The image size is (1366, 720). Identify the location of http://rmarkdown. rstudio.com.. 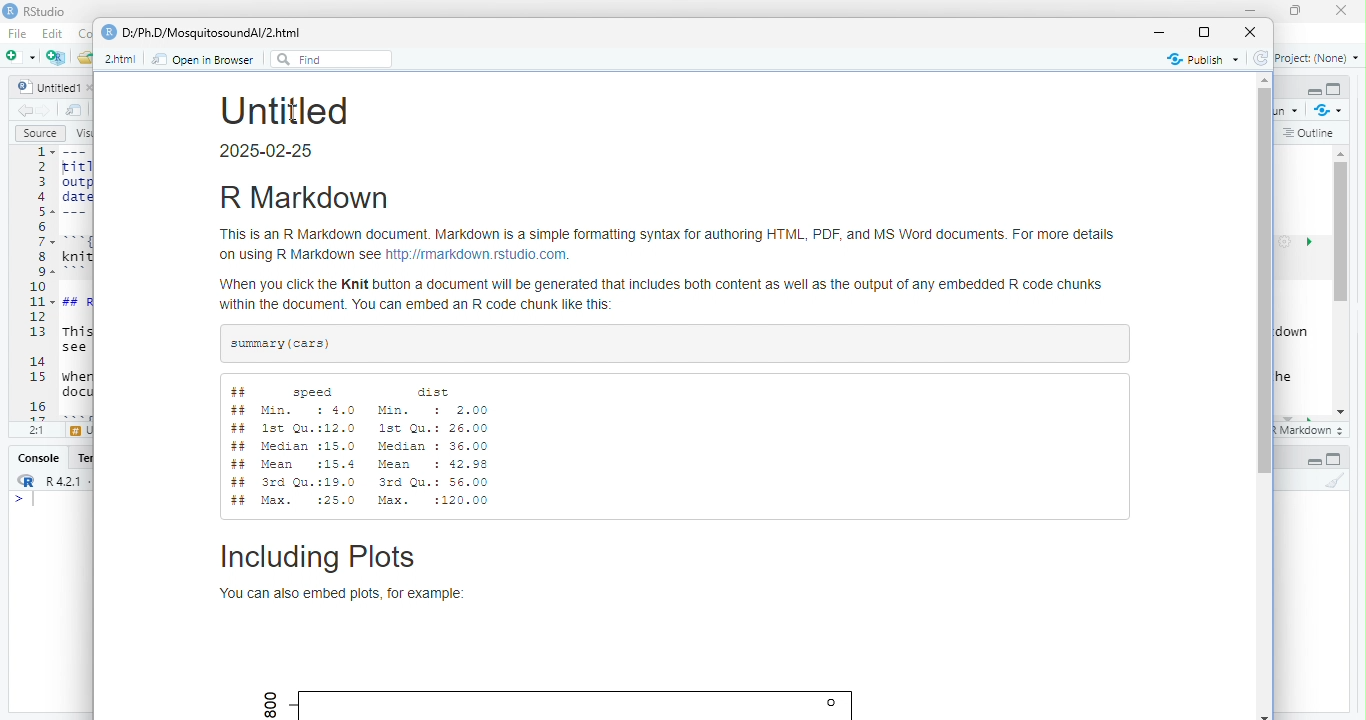
(479, 256).